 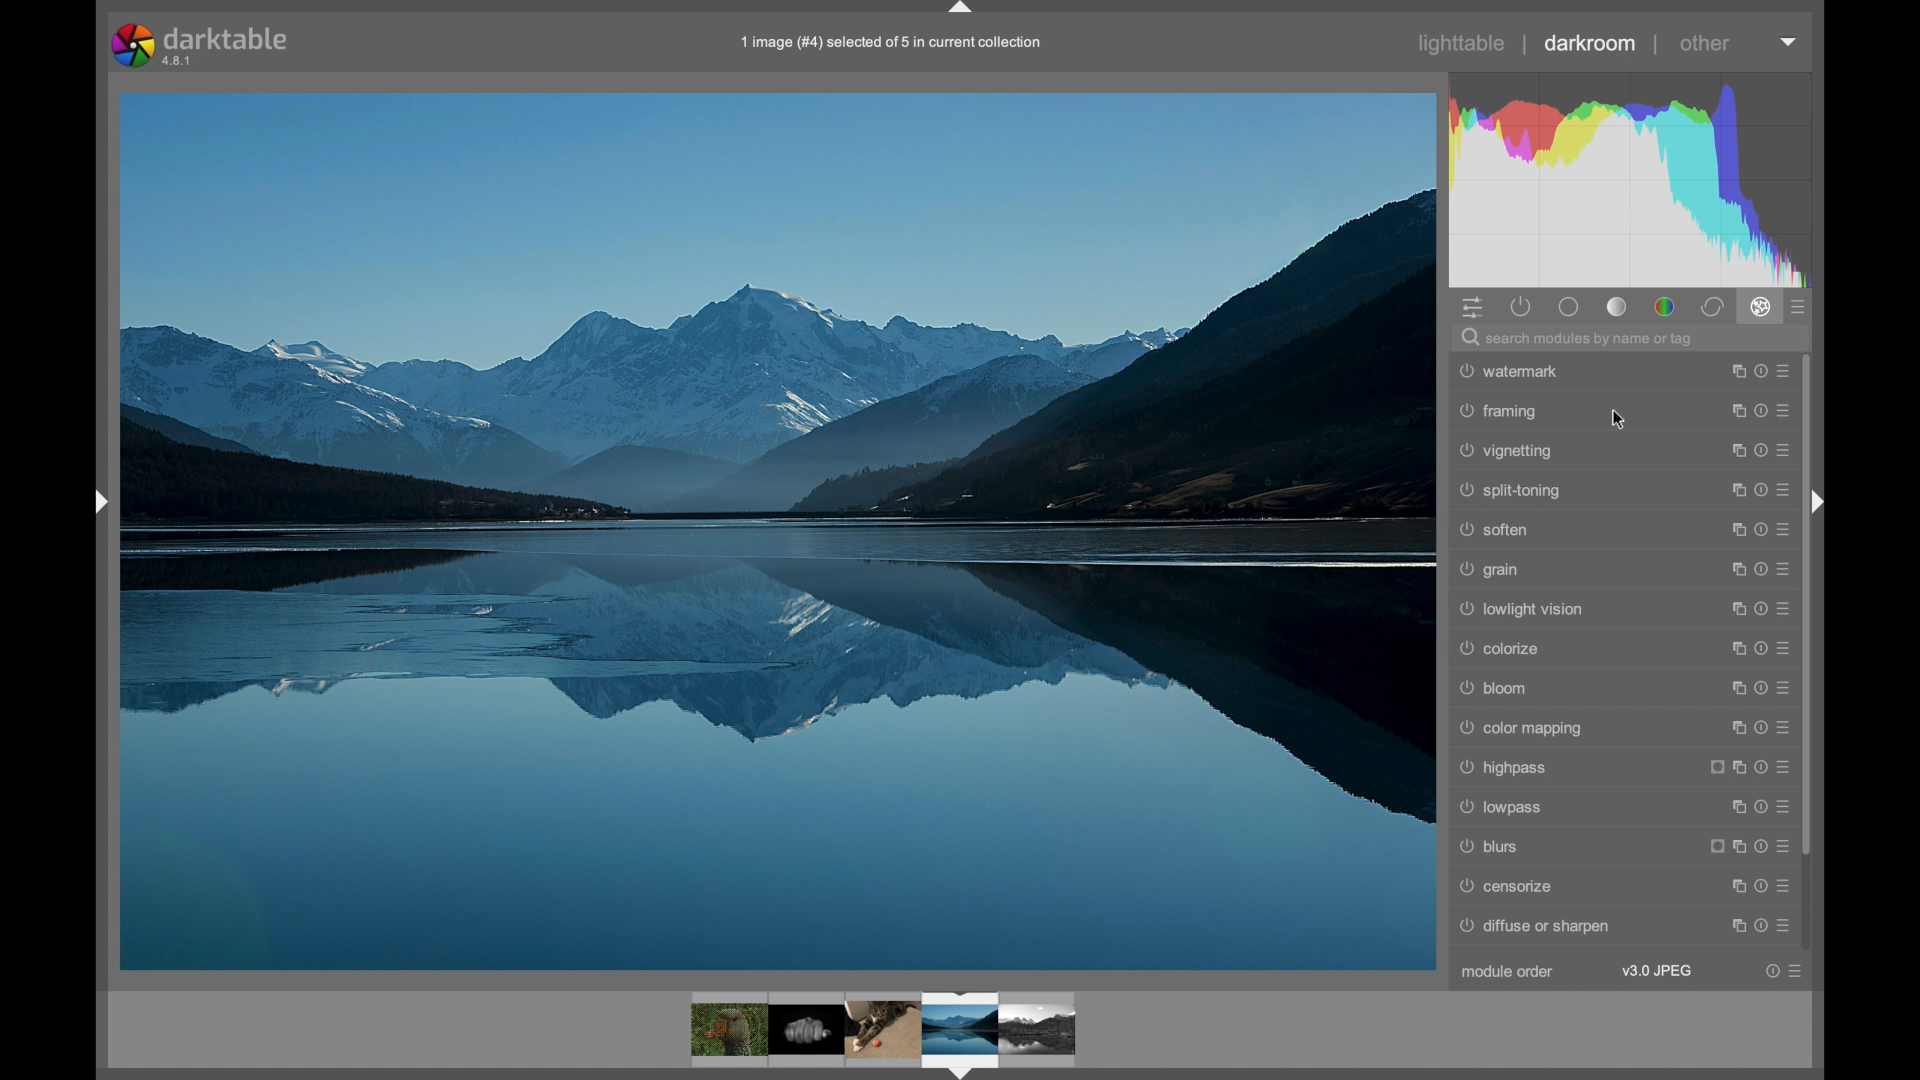 What do you see at coordinates (1762, 326) in the screenshot?
I see `Cursor` at bounding box center [1762, 326].